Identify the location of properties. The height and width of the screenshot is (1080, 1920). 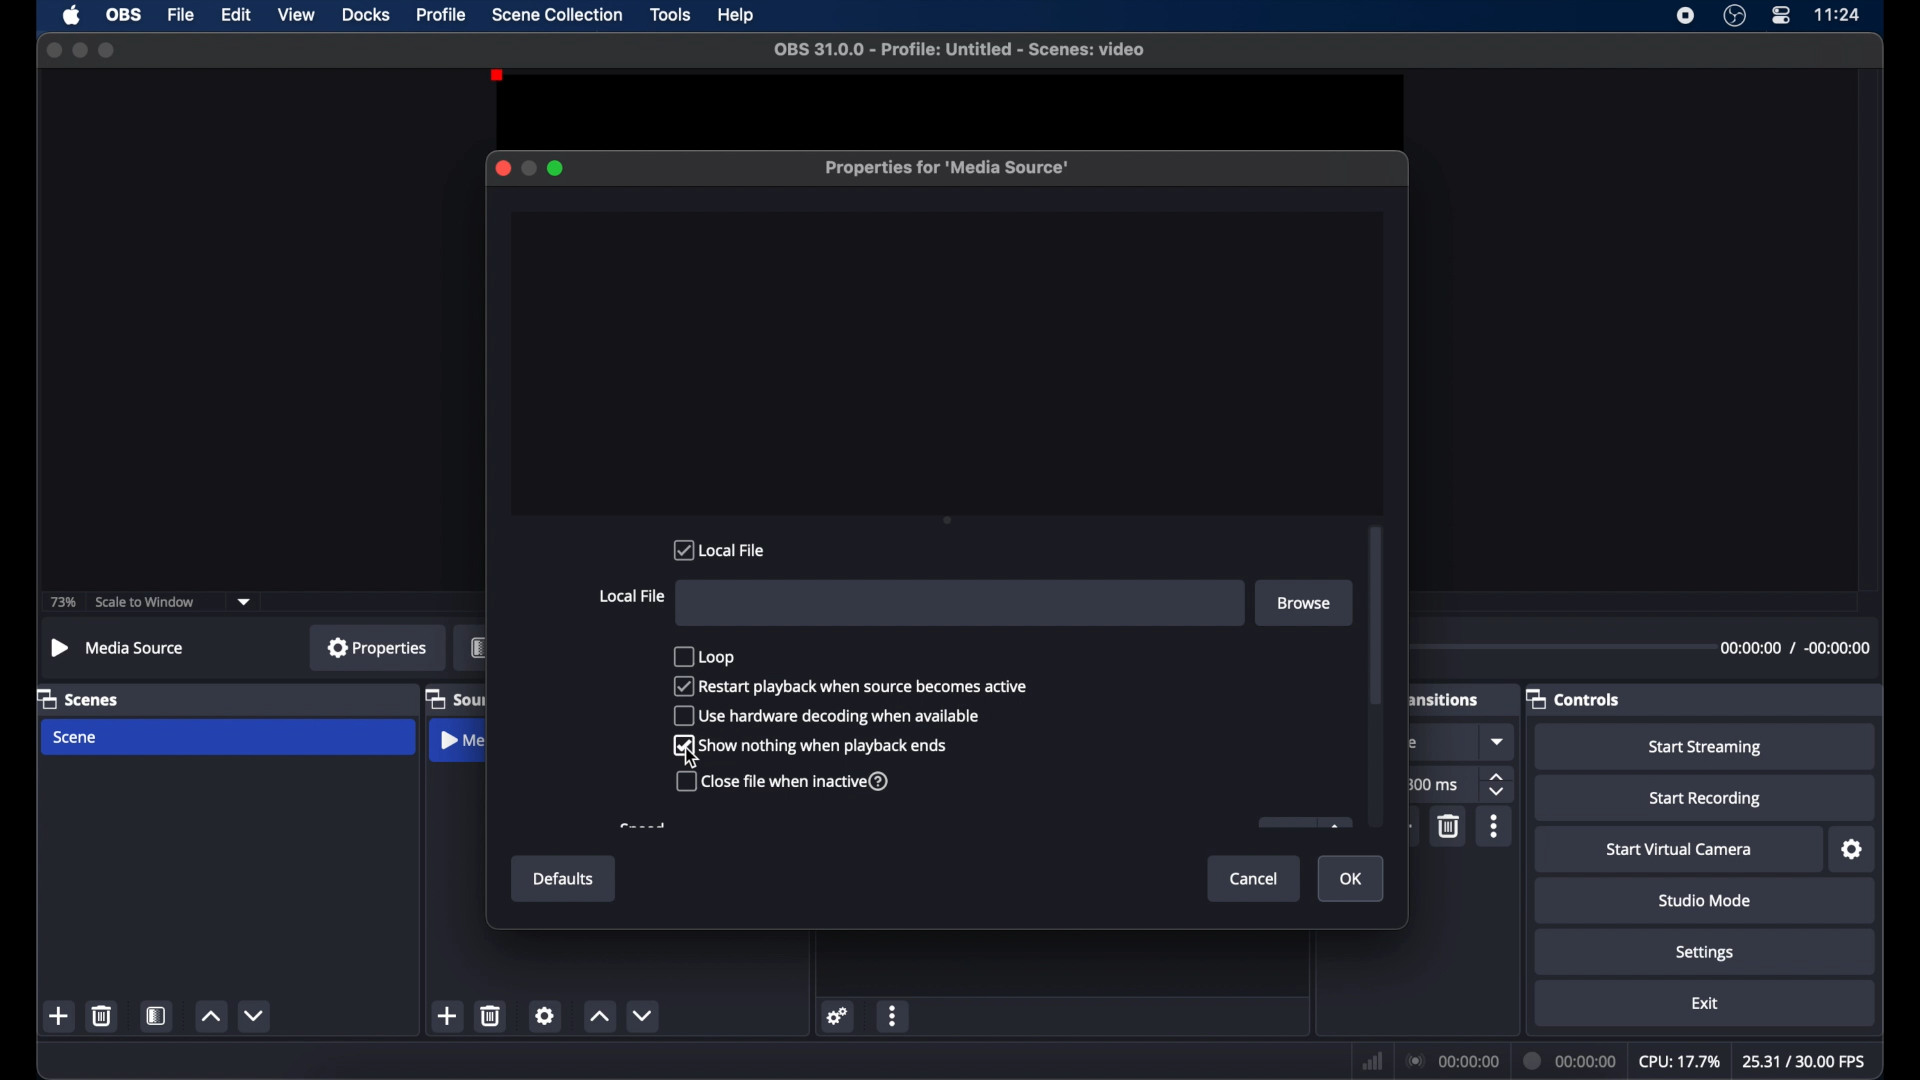
(377, 647).